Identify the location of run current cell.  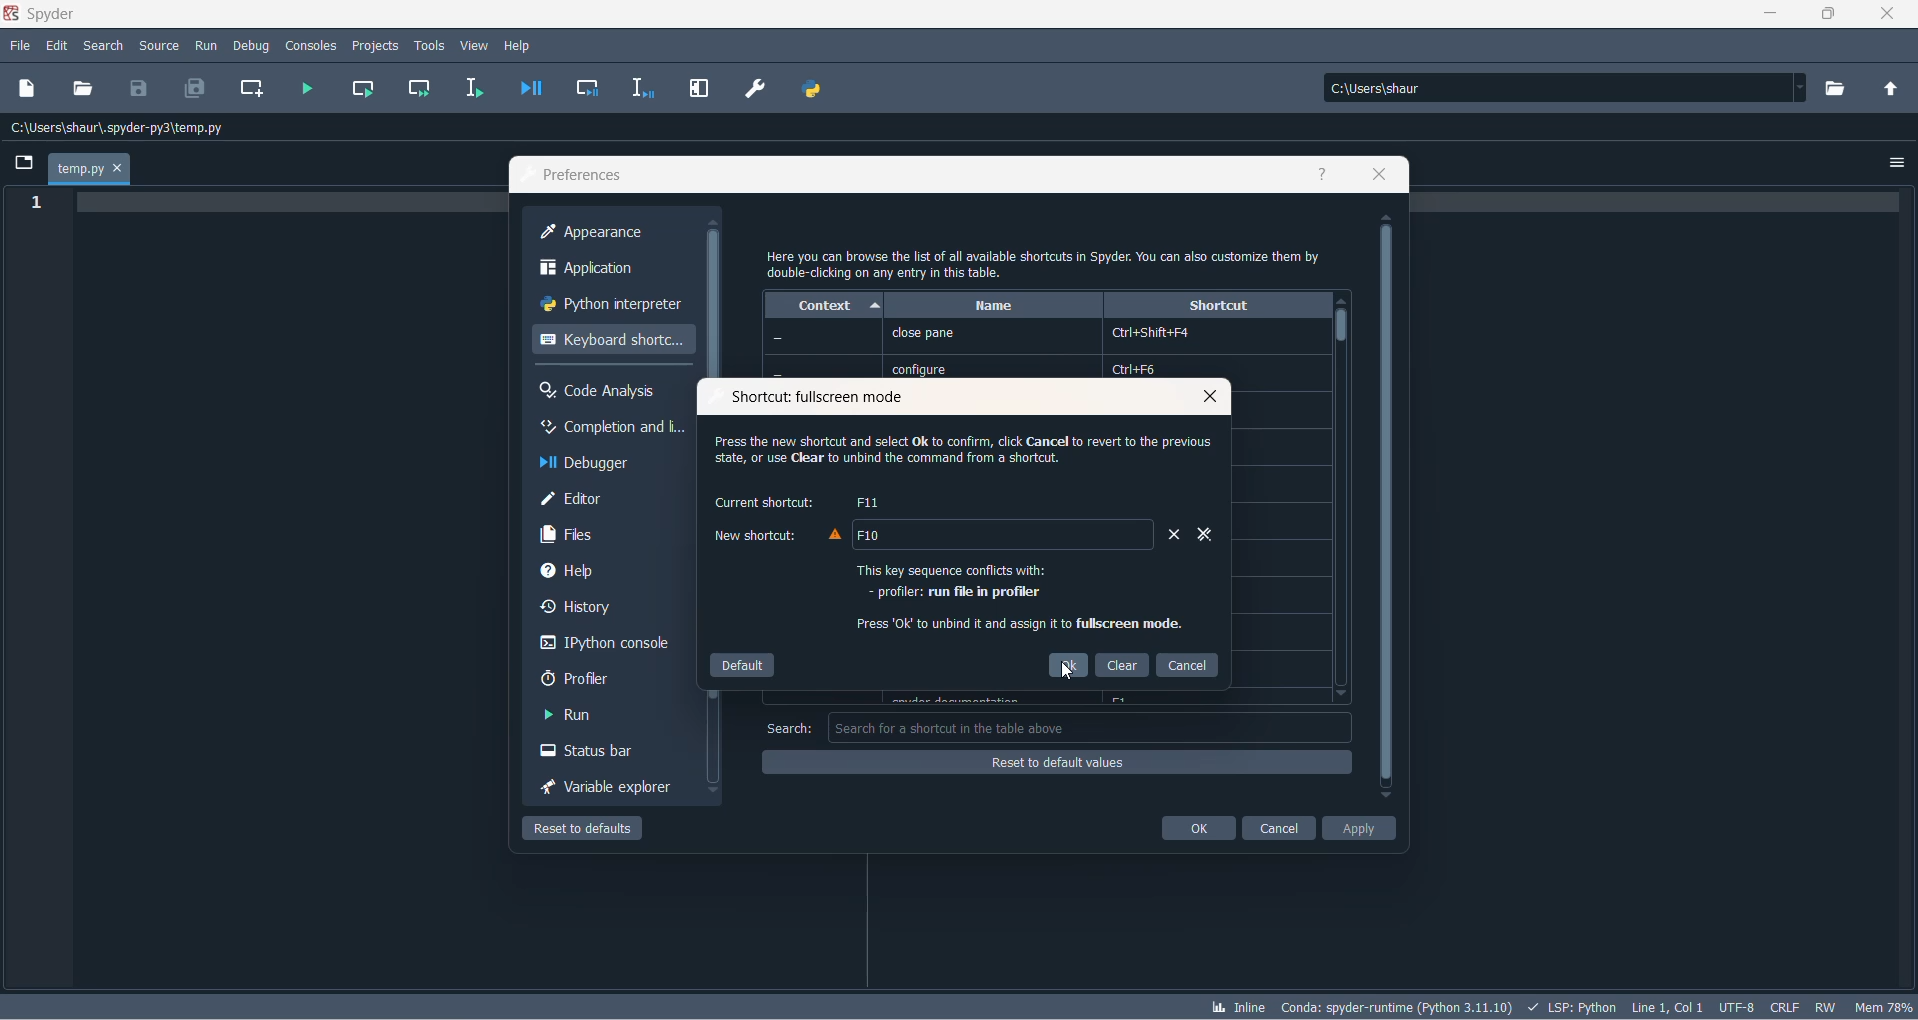
(413, 92).